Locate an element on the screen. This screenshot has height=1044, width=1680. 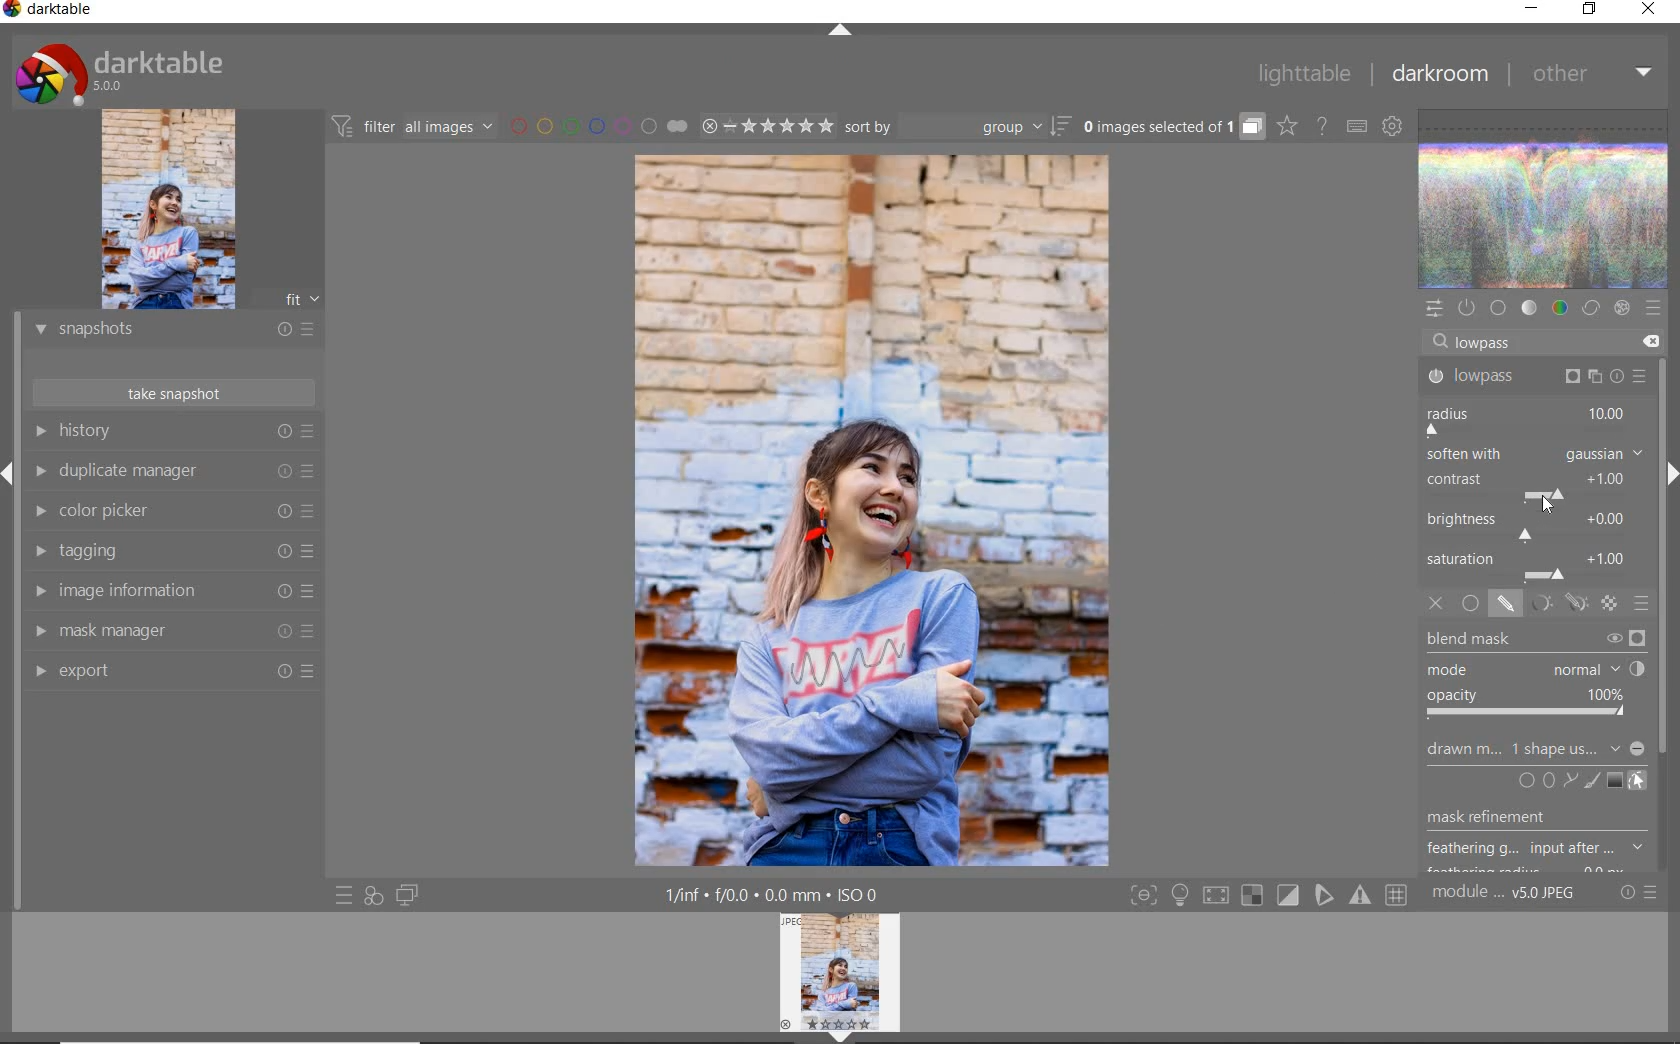
quick access for applying any of your styles is located at coordinates (374, 895).